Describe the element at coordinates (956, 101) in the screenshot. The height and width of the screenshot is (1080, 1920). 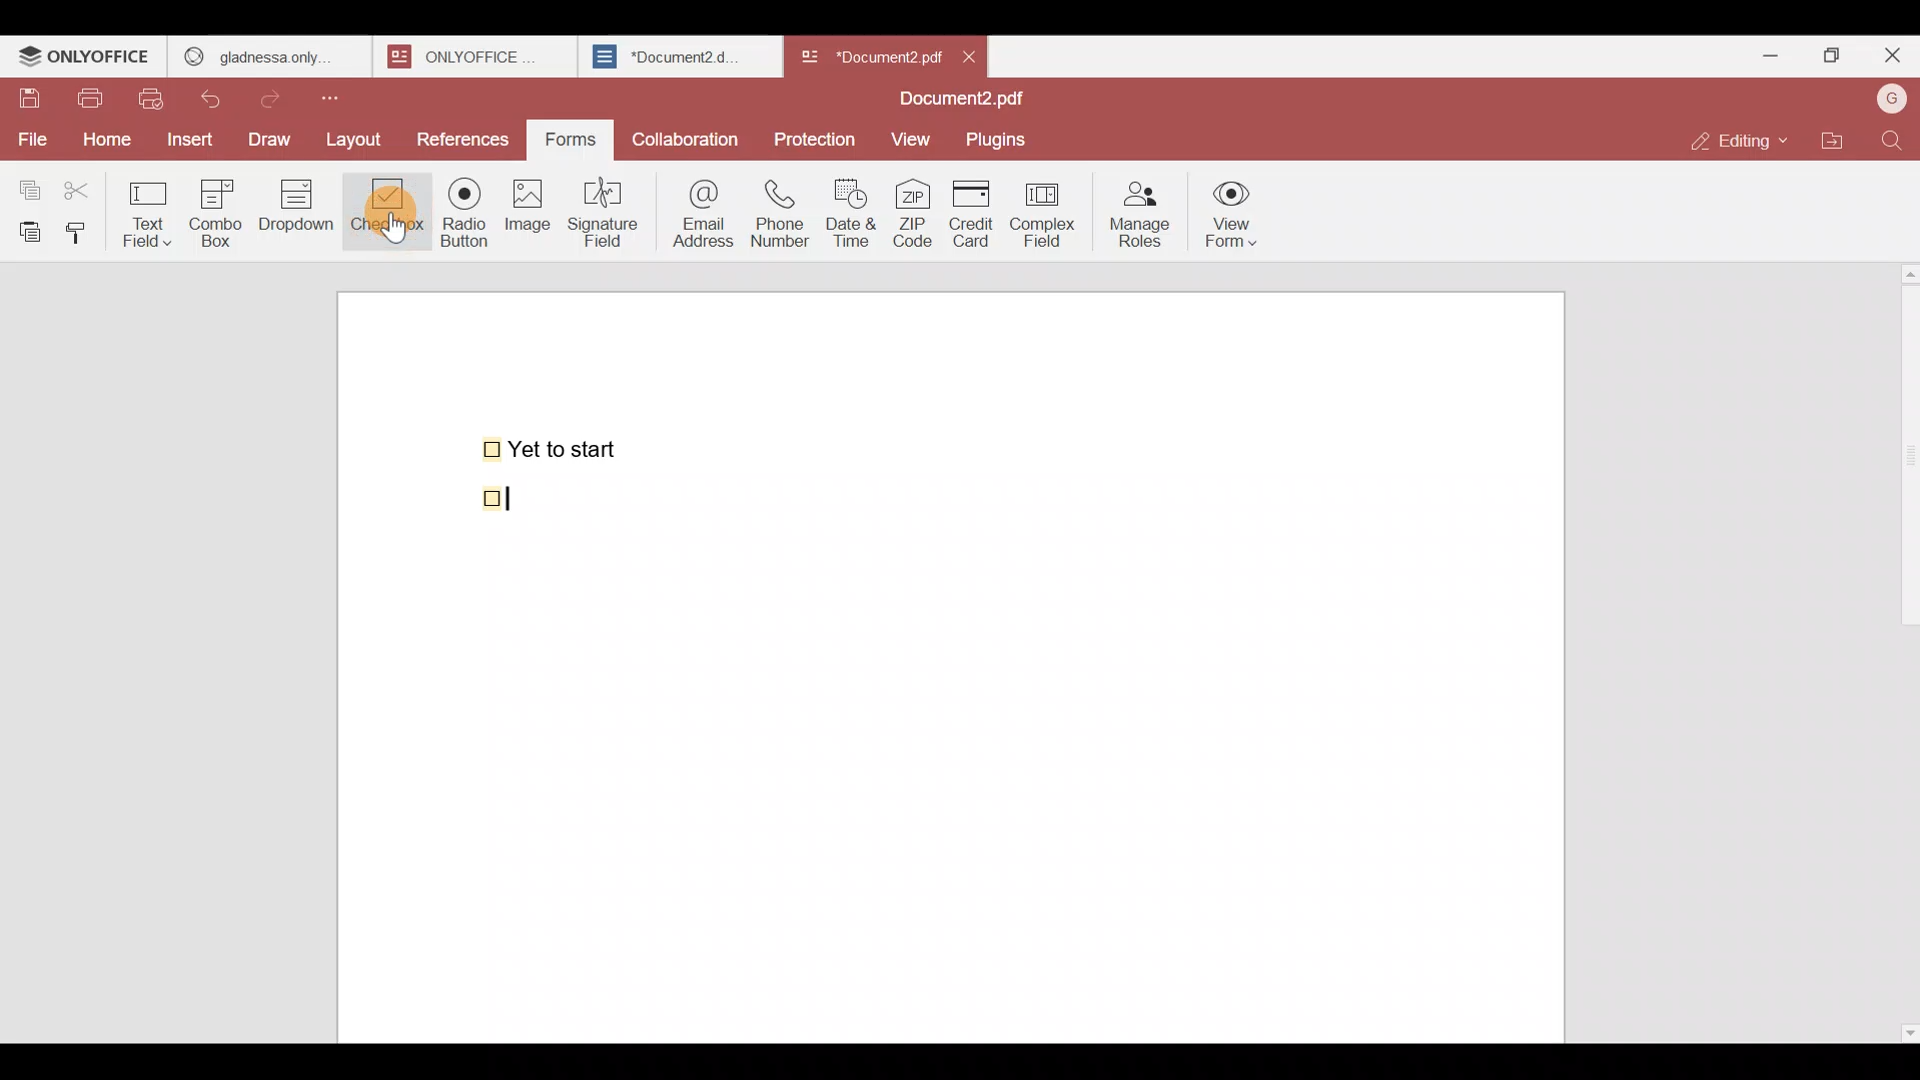
I see `Document2.pdf` at that location.